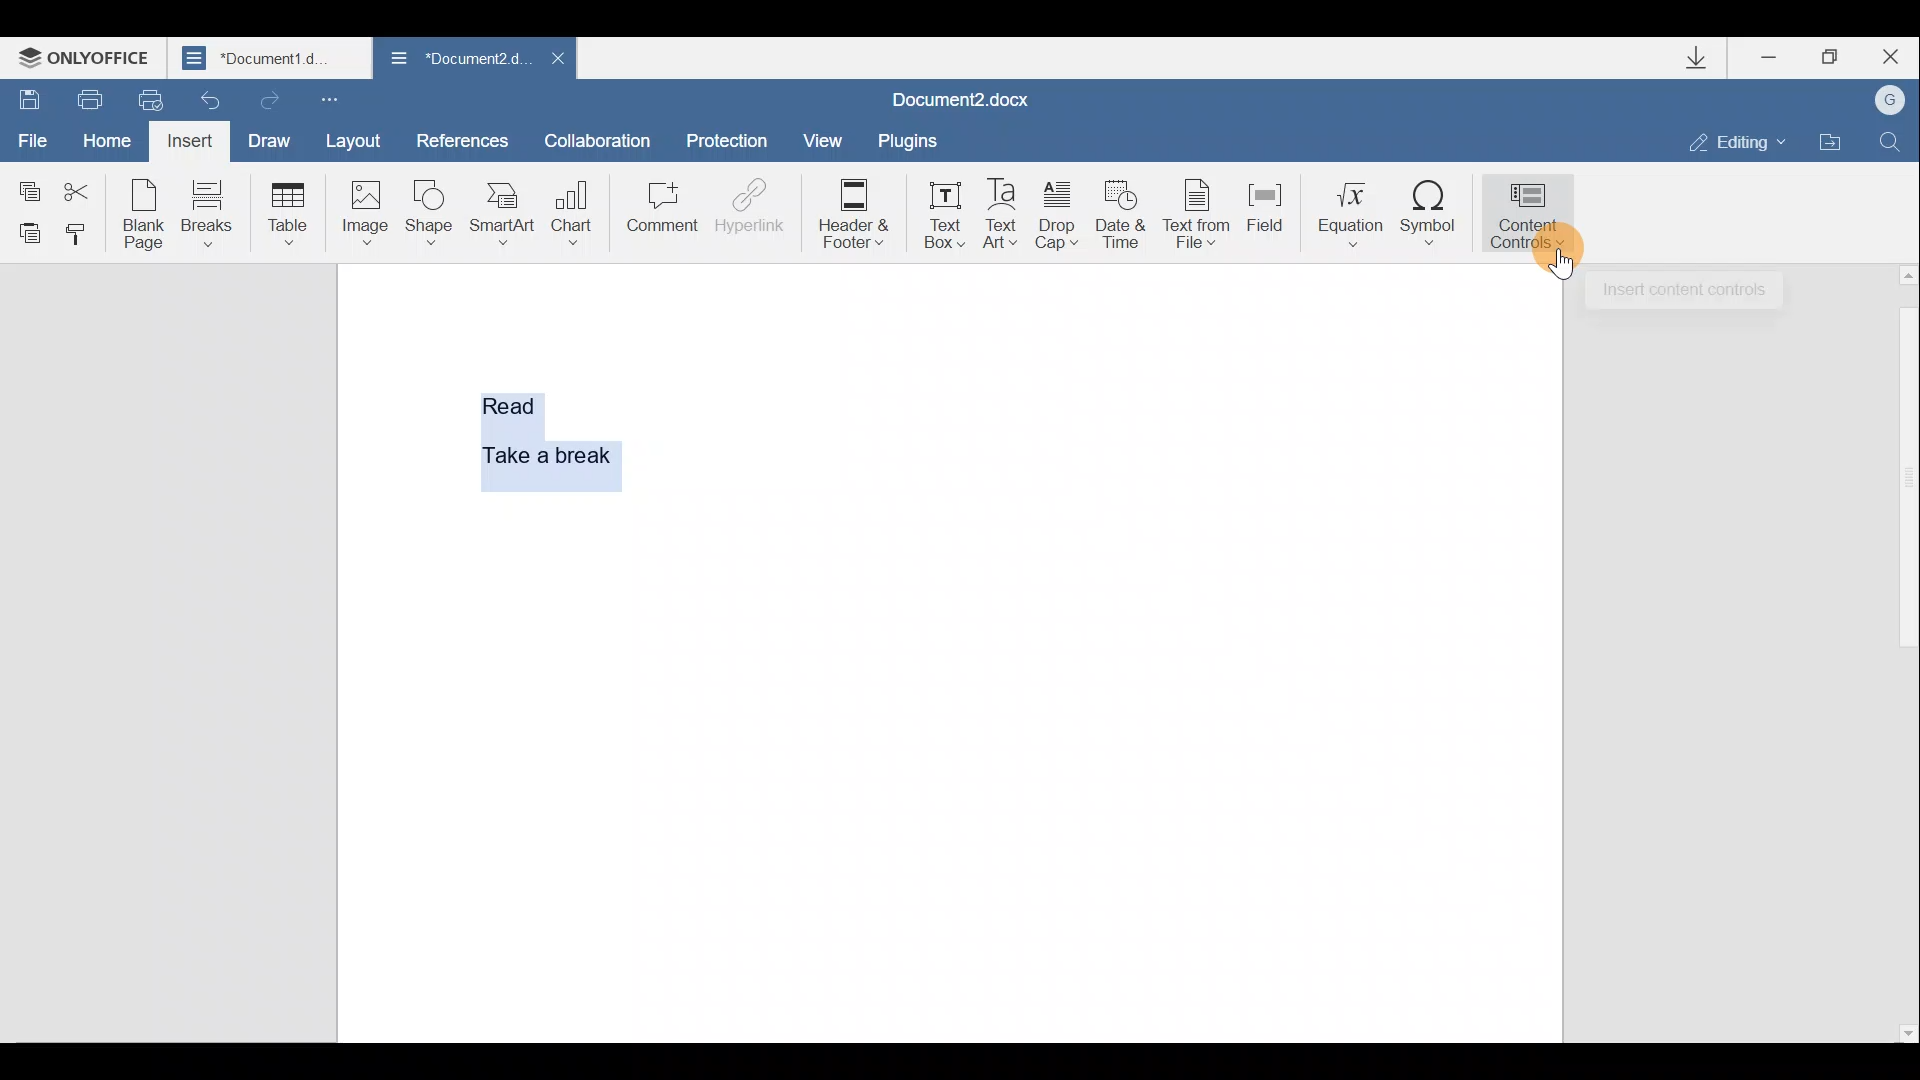  What do you see at coordinates (30, 133) in the screenshot?
I see `File` at bounding box center [30, 133].